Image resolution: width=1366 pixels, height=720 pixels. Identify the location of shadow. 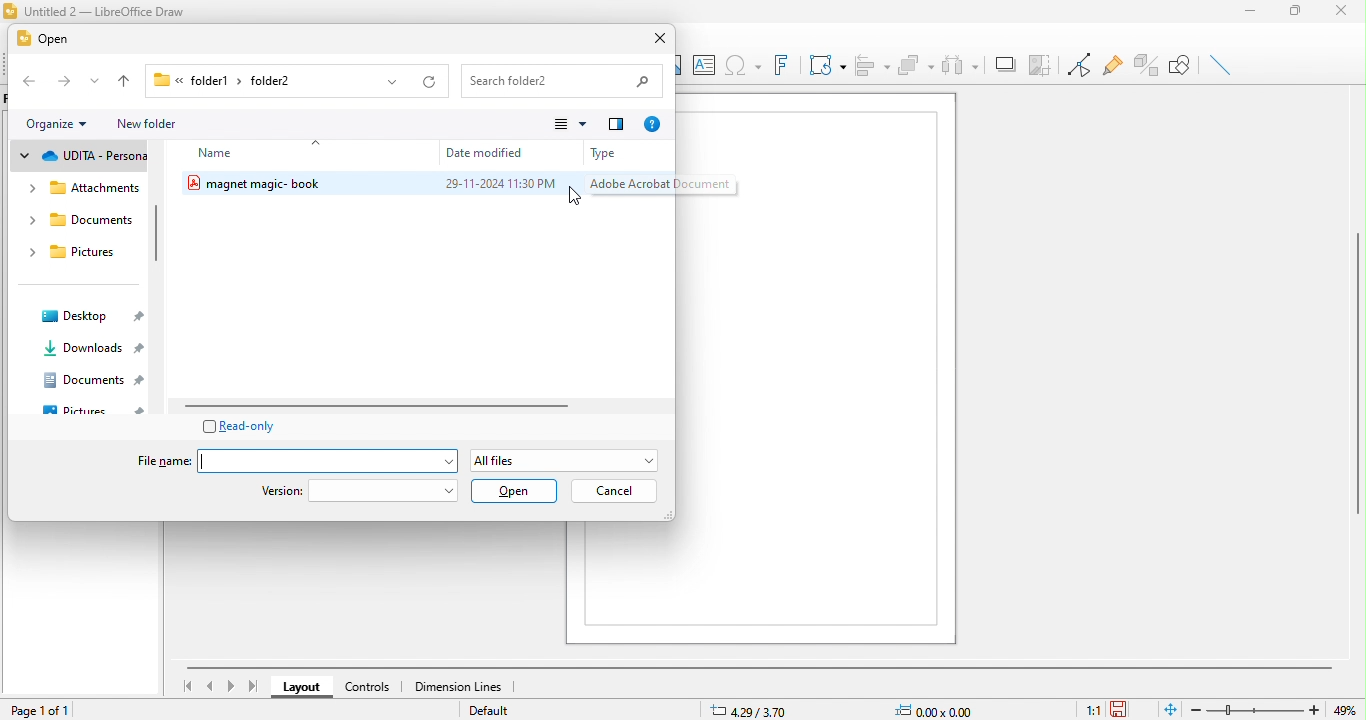
(1003, 63).